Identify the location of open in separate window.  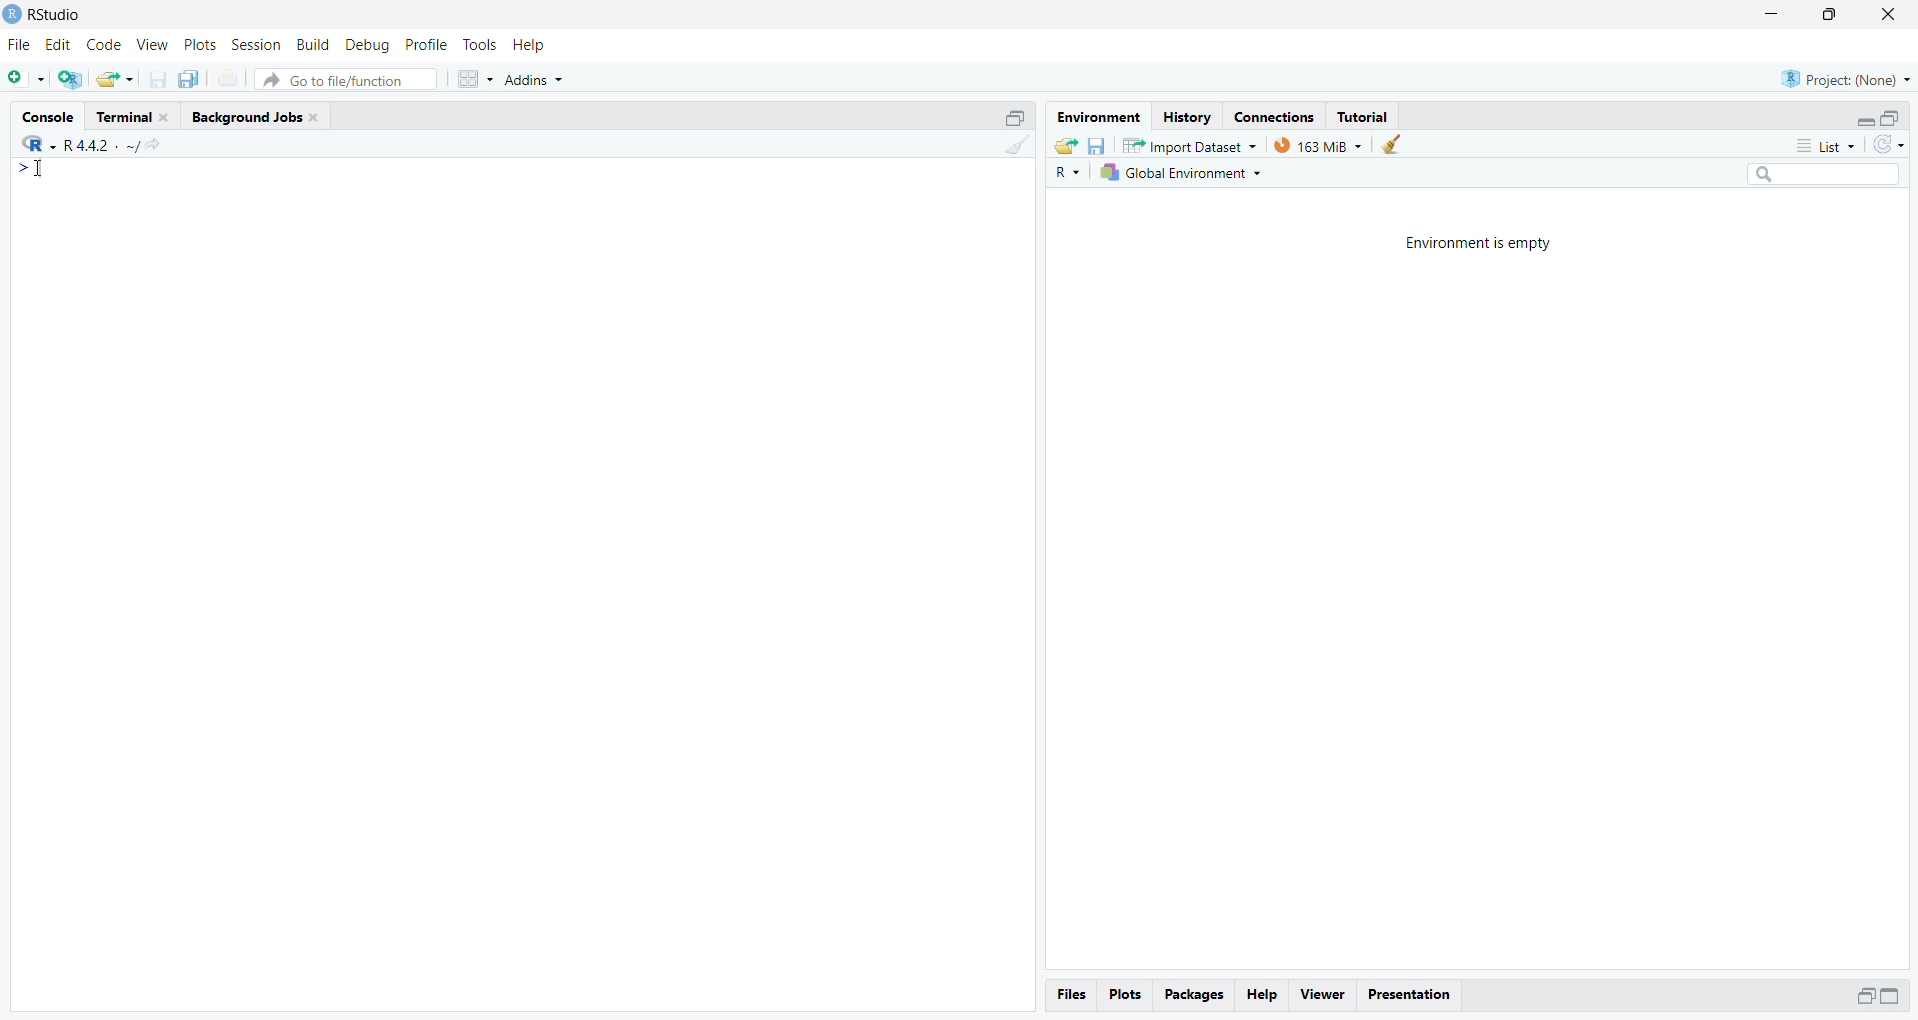
(1867, 995).